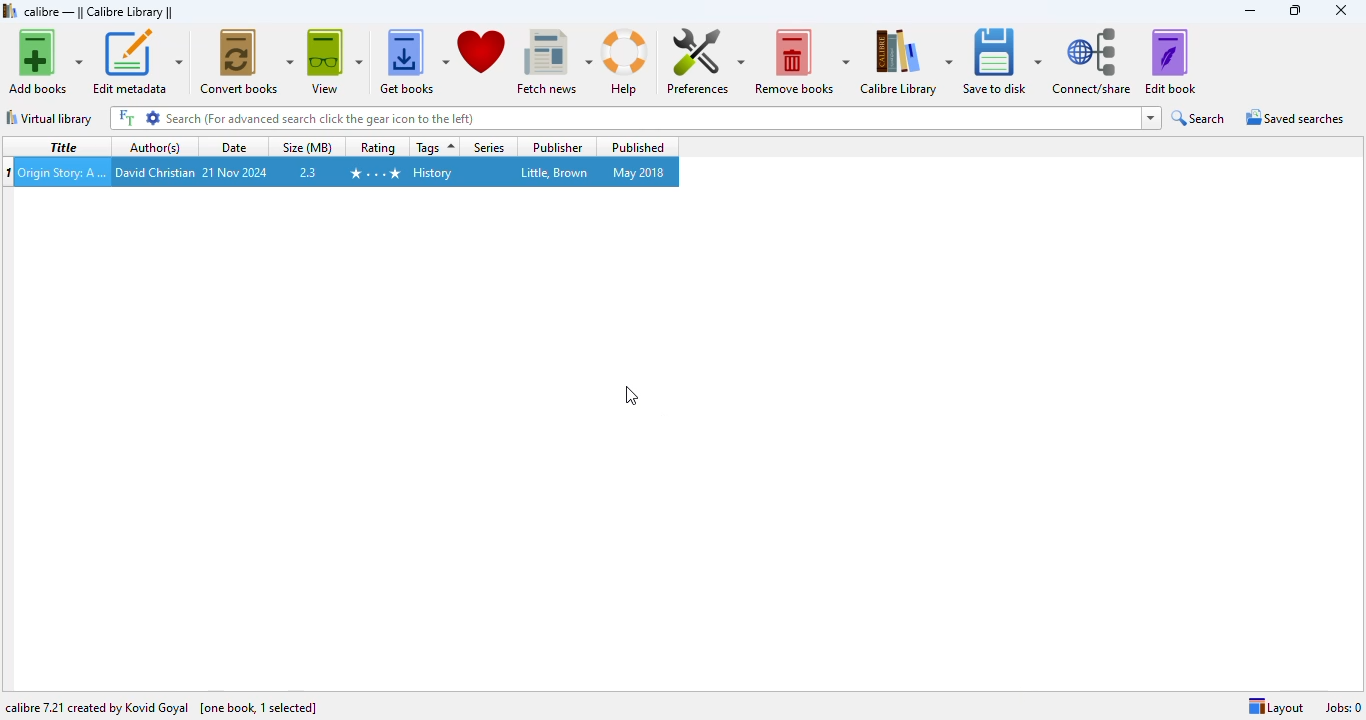  Describe the element at coordinates (1002, 60) in the screenshot. I see `save to disk` at that location.